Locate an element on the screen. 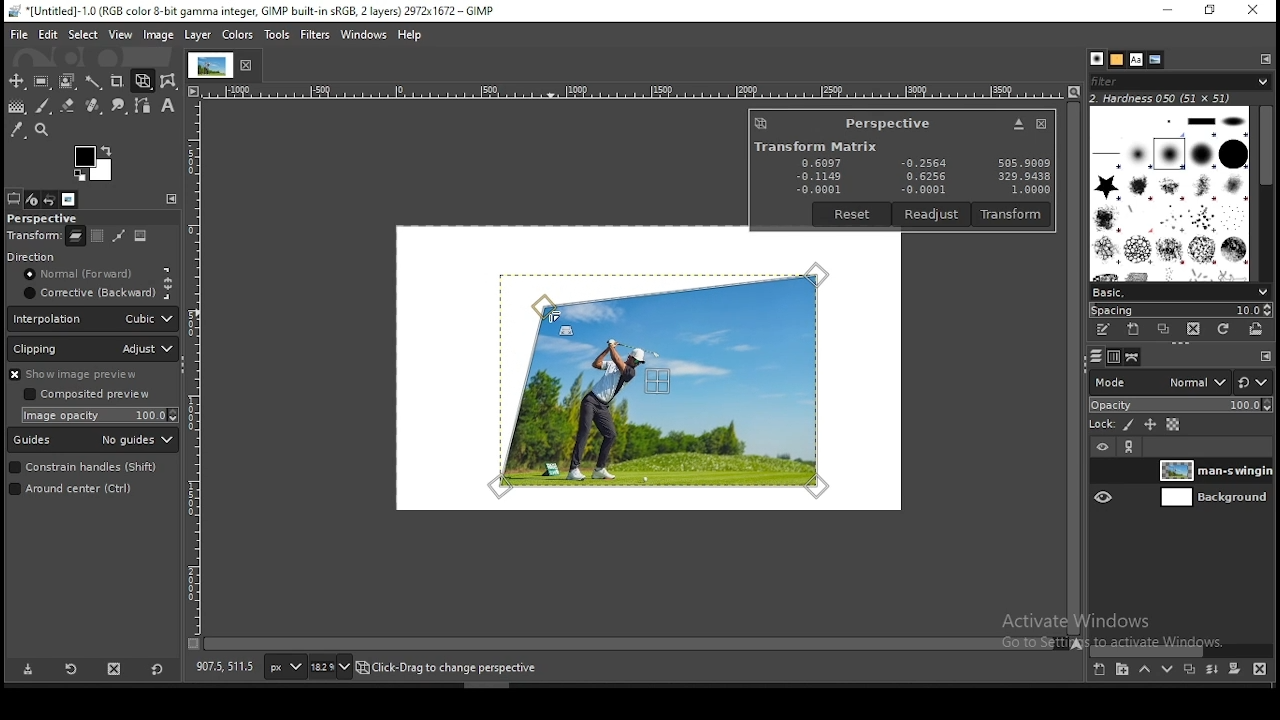 The height and width of the screenshot is (720, 1280). guides is located at coordinates (94, 441).